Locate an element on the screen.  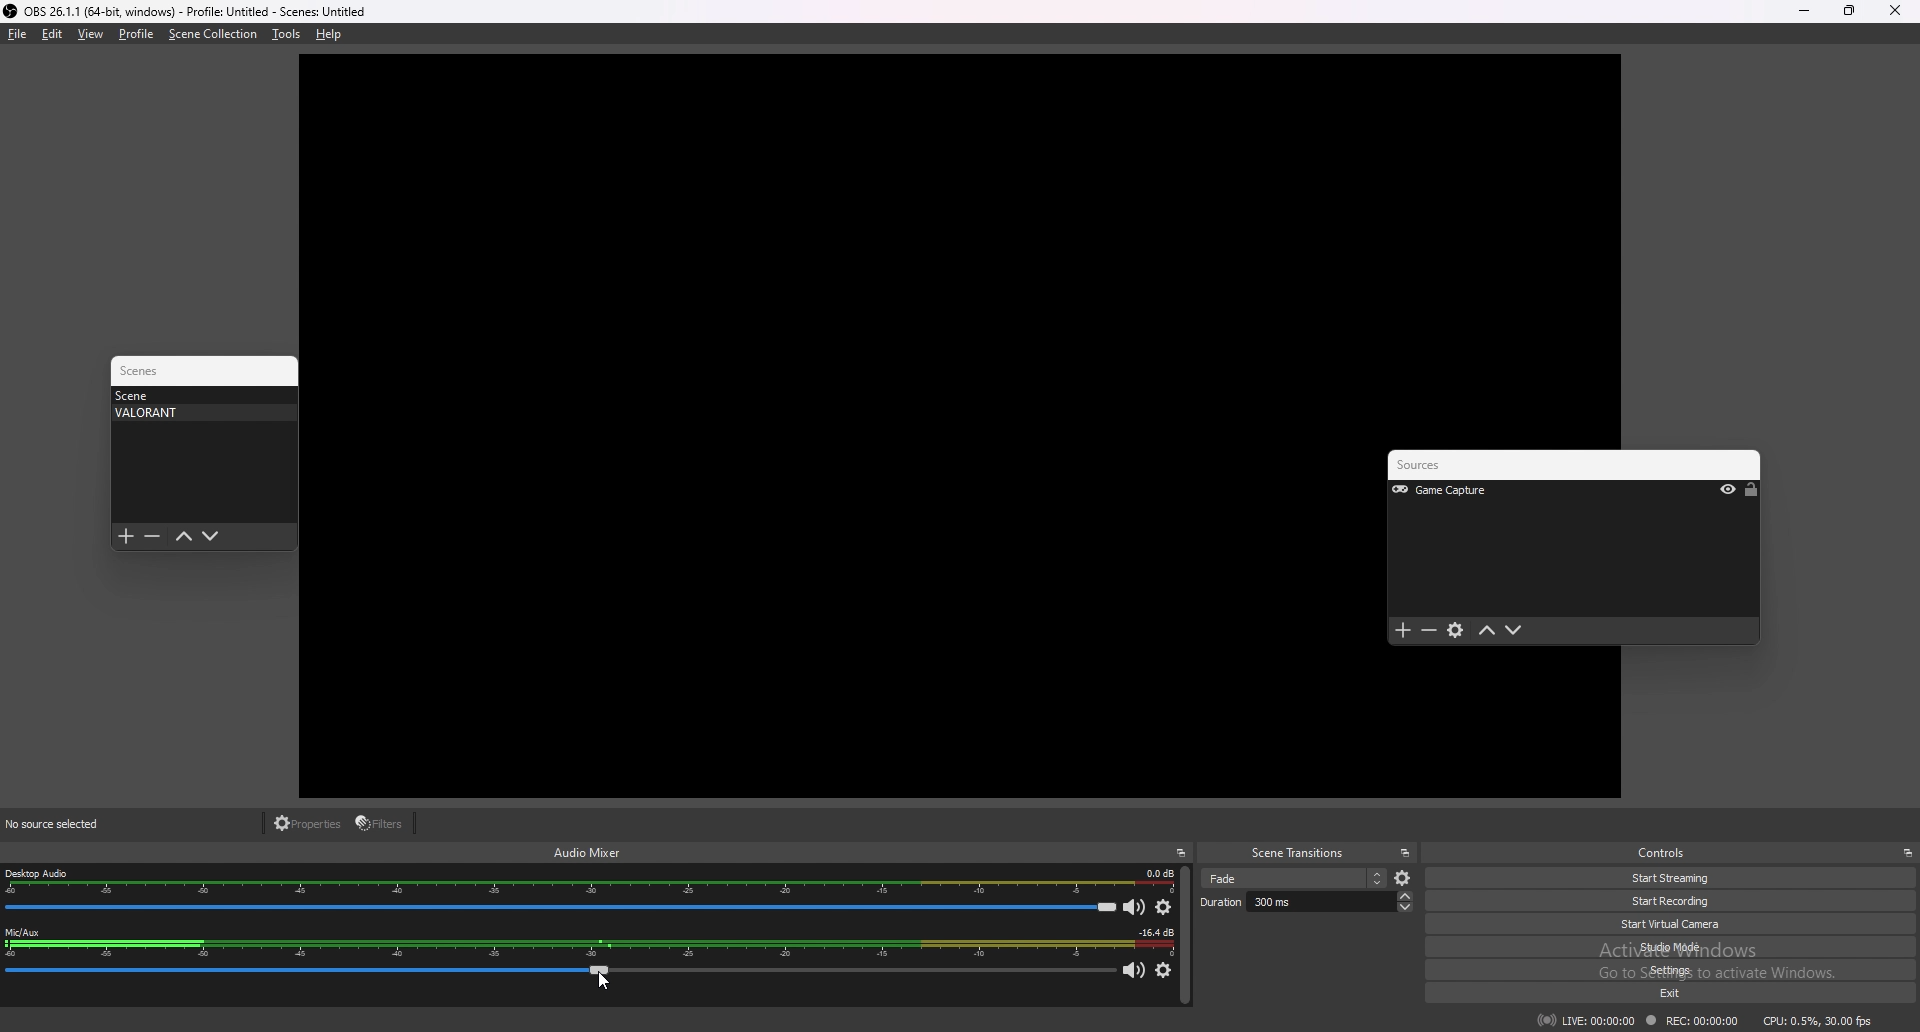
desktop audio is located at coordinates (590, 882).